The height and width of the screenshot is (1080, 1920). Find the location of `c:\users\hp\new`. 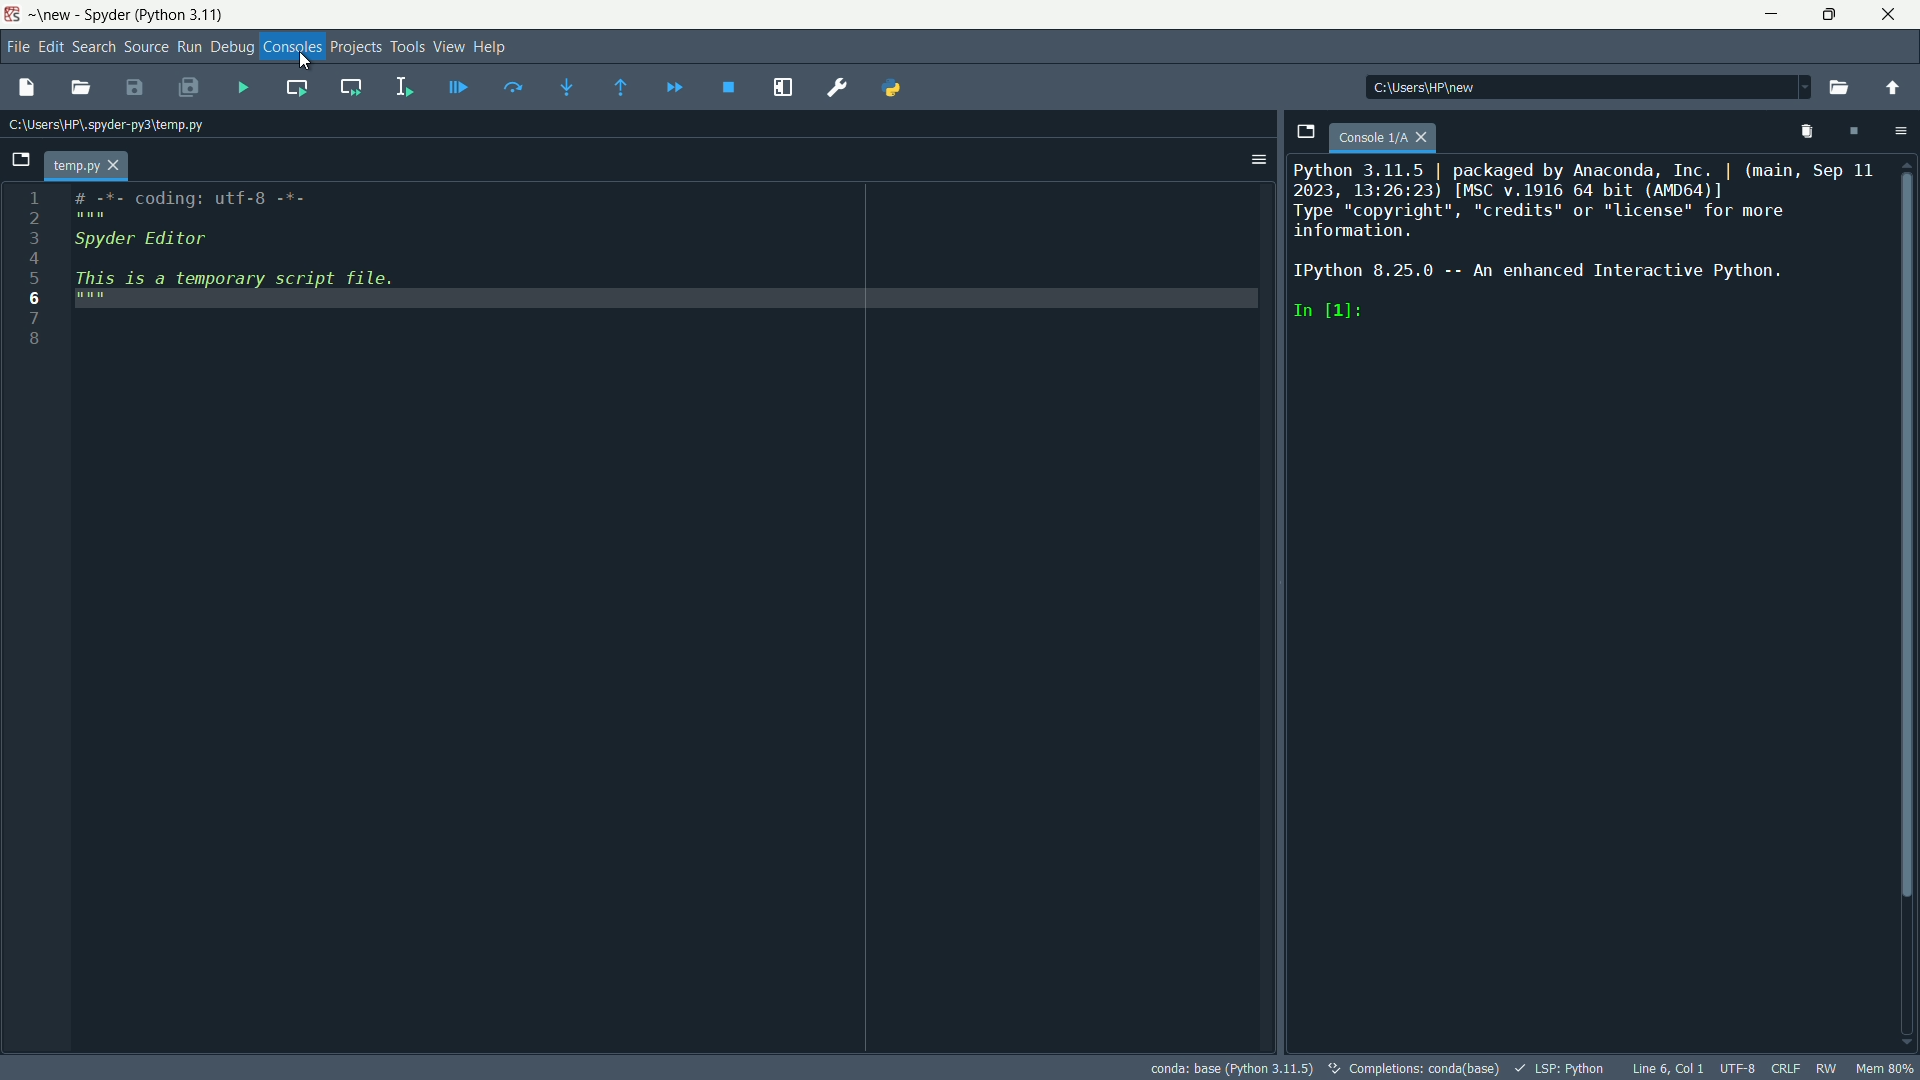

c:\users\hp\new is located at coordinates (1437, 87).